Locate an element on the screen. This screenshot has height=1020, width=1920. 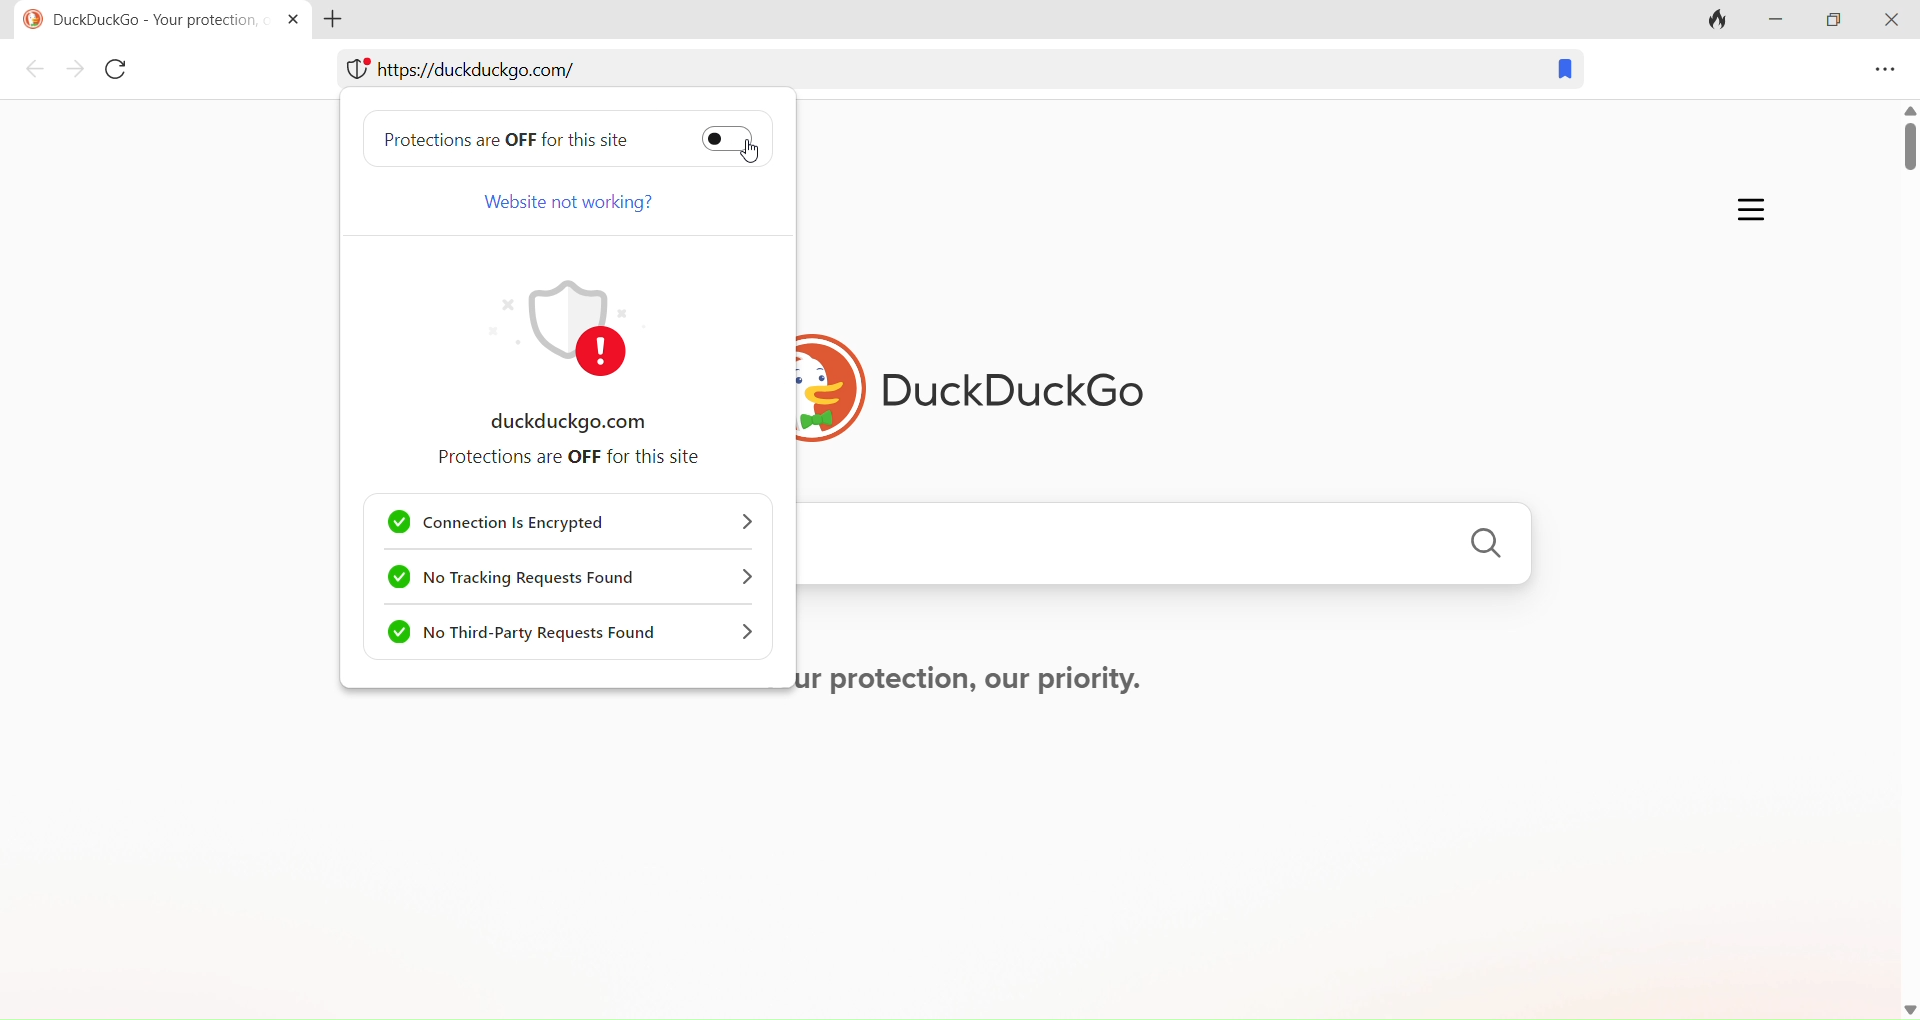
minimize is located at coordinates (1782, 26).